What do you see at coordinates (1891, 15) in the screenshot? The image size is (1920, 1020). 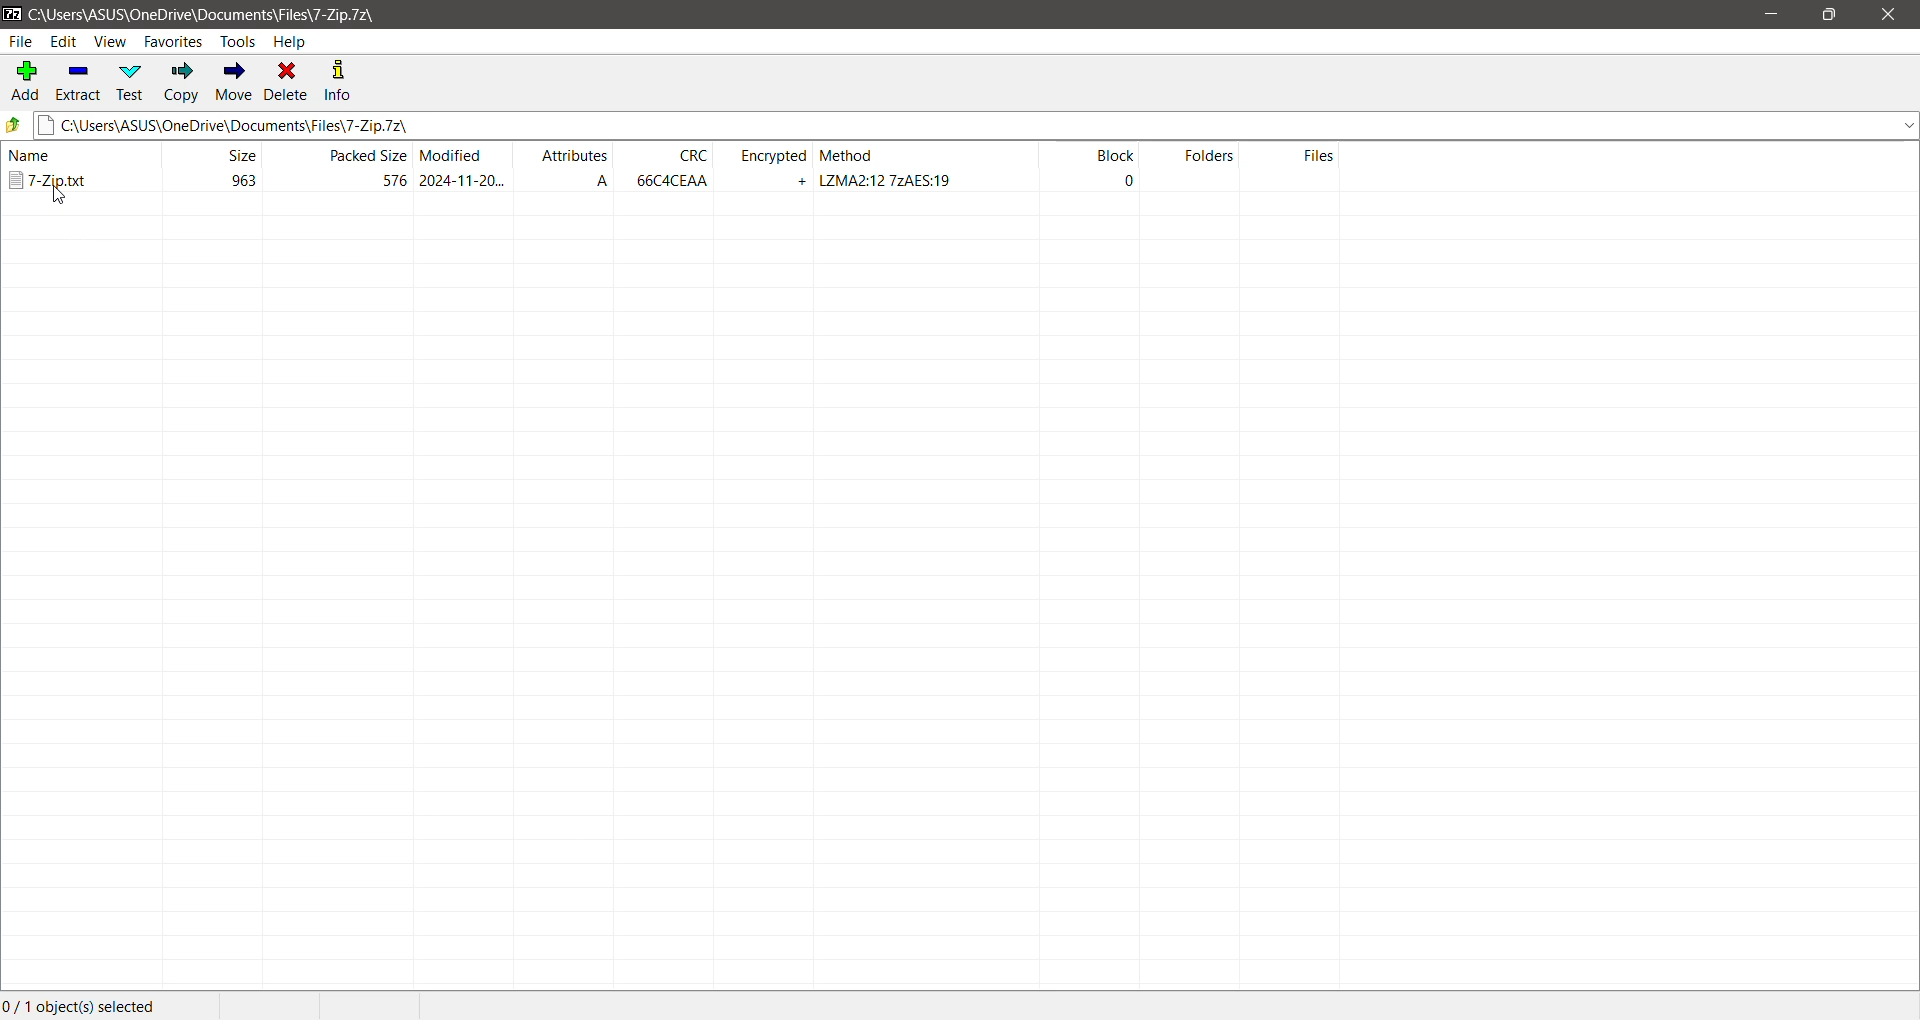 I see `Close` at bounding box center [1891, 15].